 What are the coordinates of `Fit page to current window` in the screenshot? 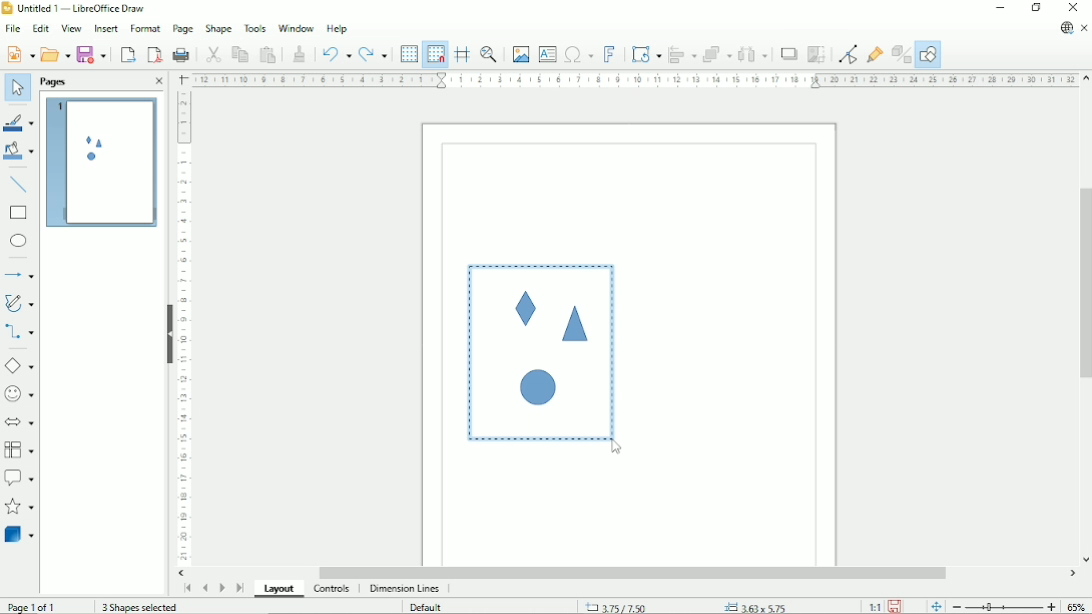 It's located at (934, 606).